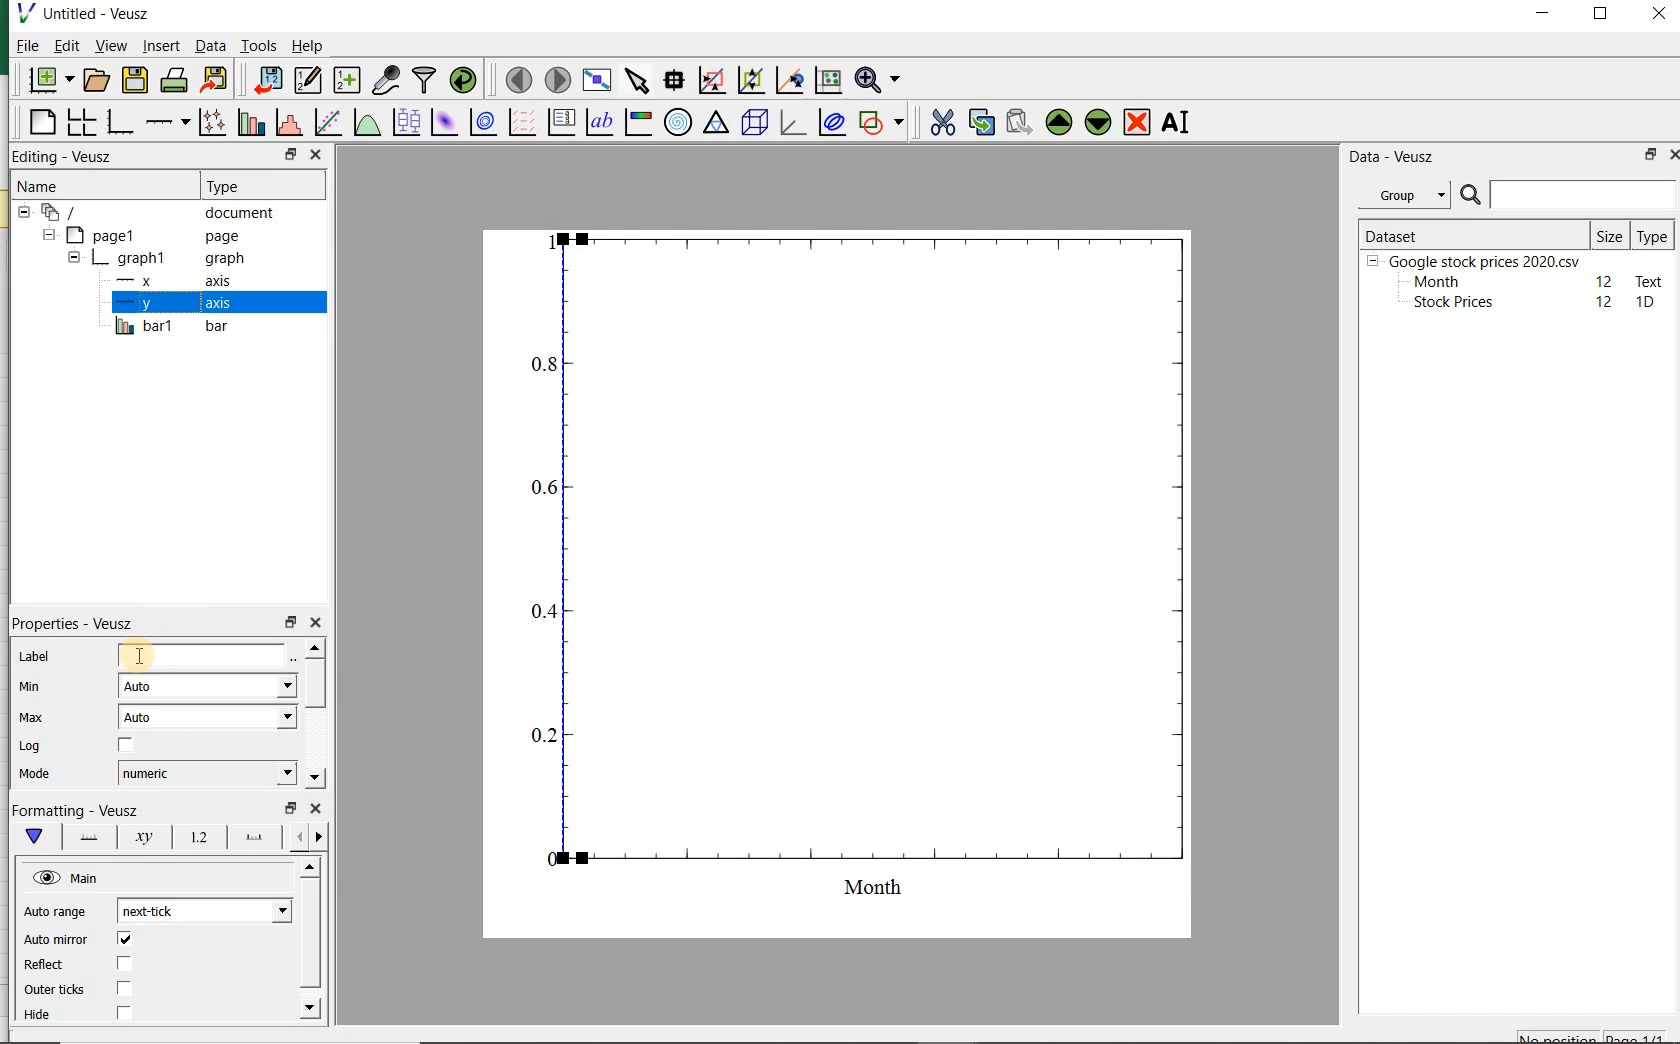  I want to click on plot a 2d dataset as contours, so click(480, 124).